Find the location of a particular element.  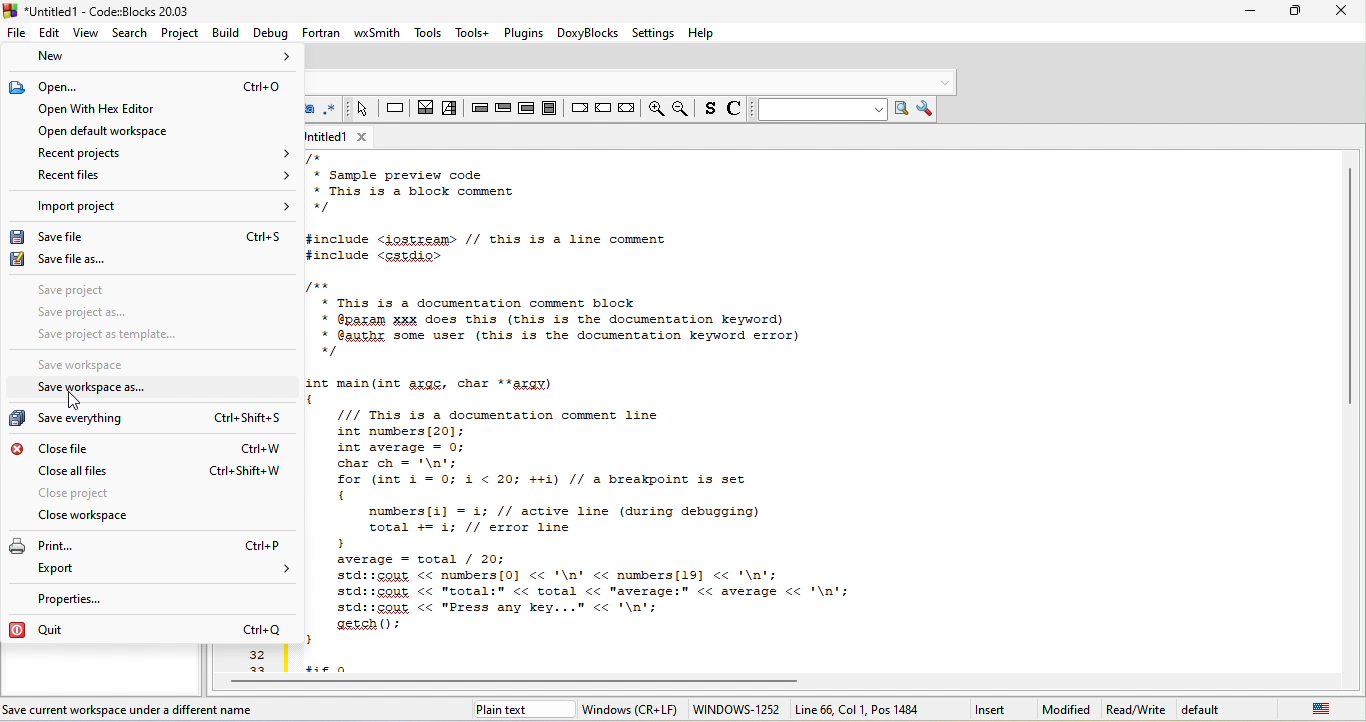

minimize is located at coordinates (1250, 11).